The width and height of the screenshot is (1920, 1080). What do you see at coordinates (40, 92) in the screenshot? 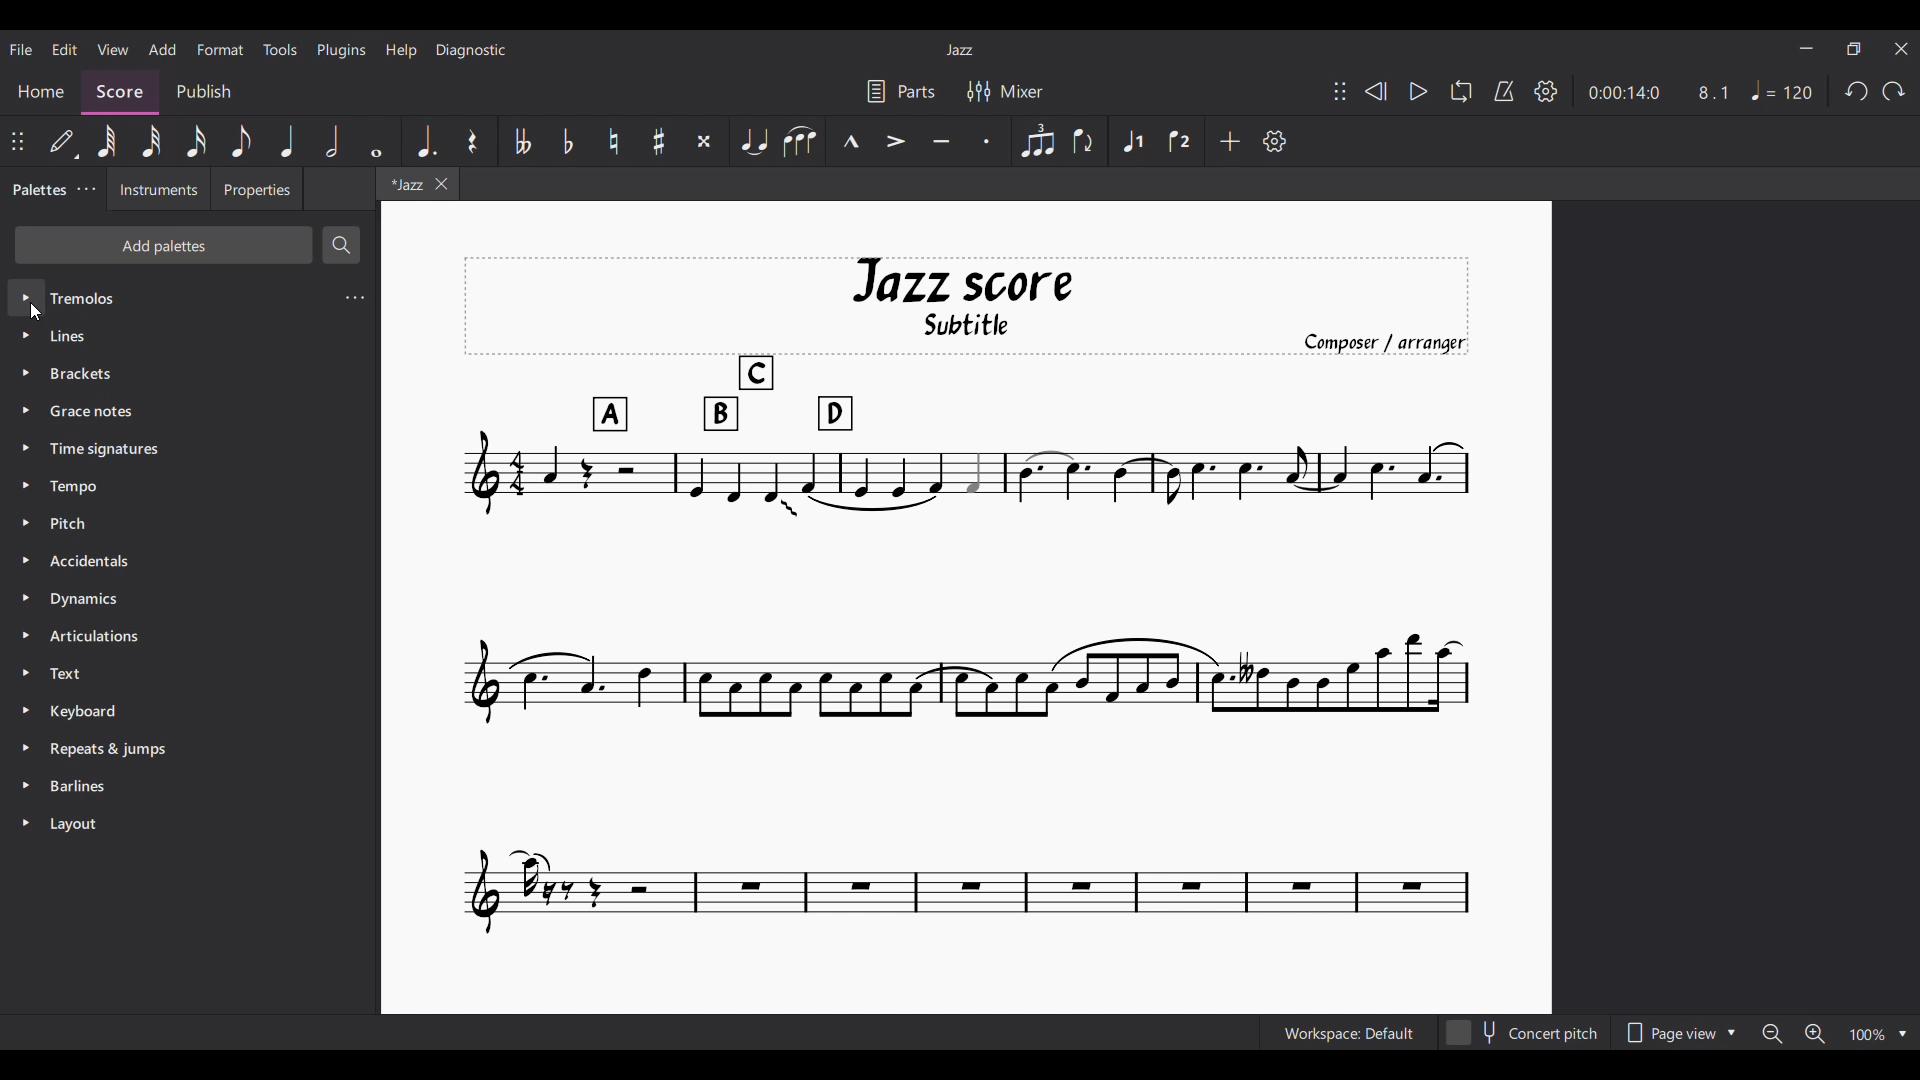
I see `Home` at bounding box center [40, 92].